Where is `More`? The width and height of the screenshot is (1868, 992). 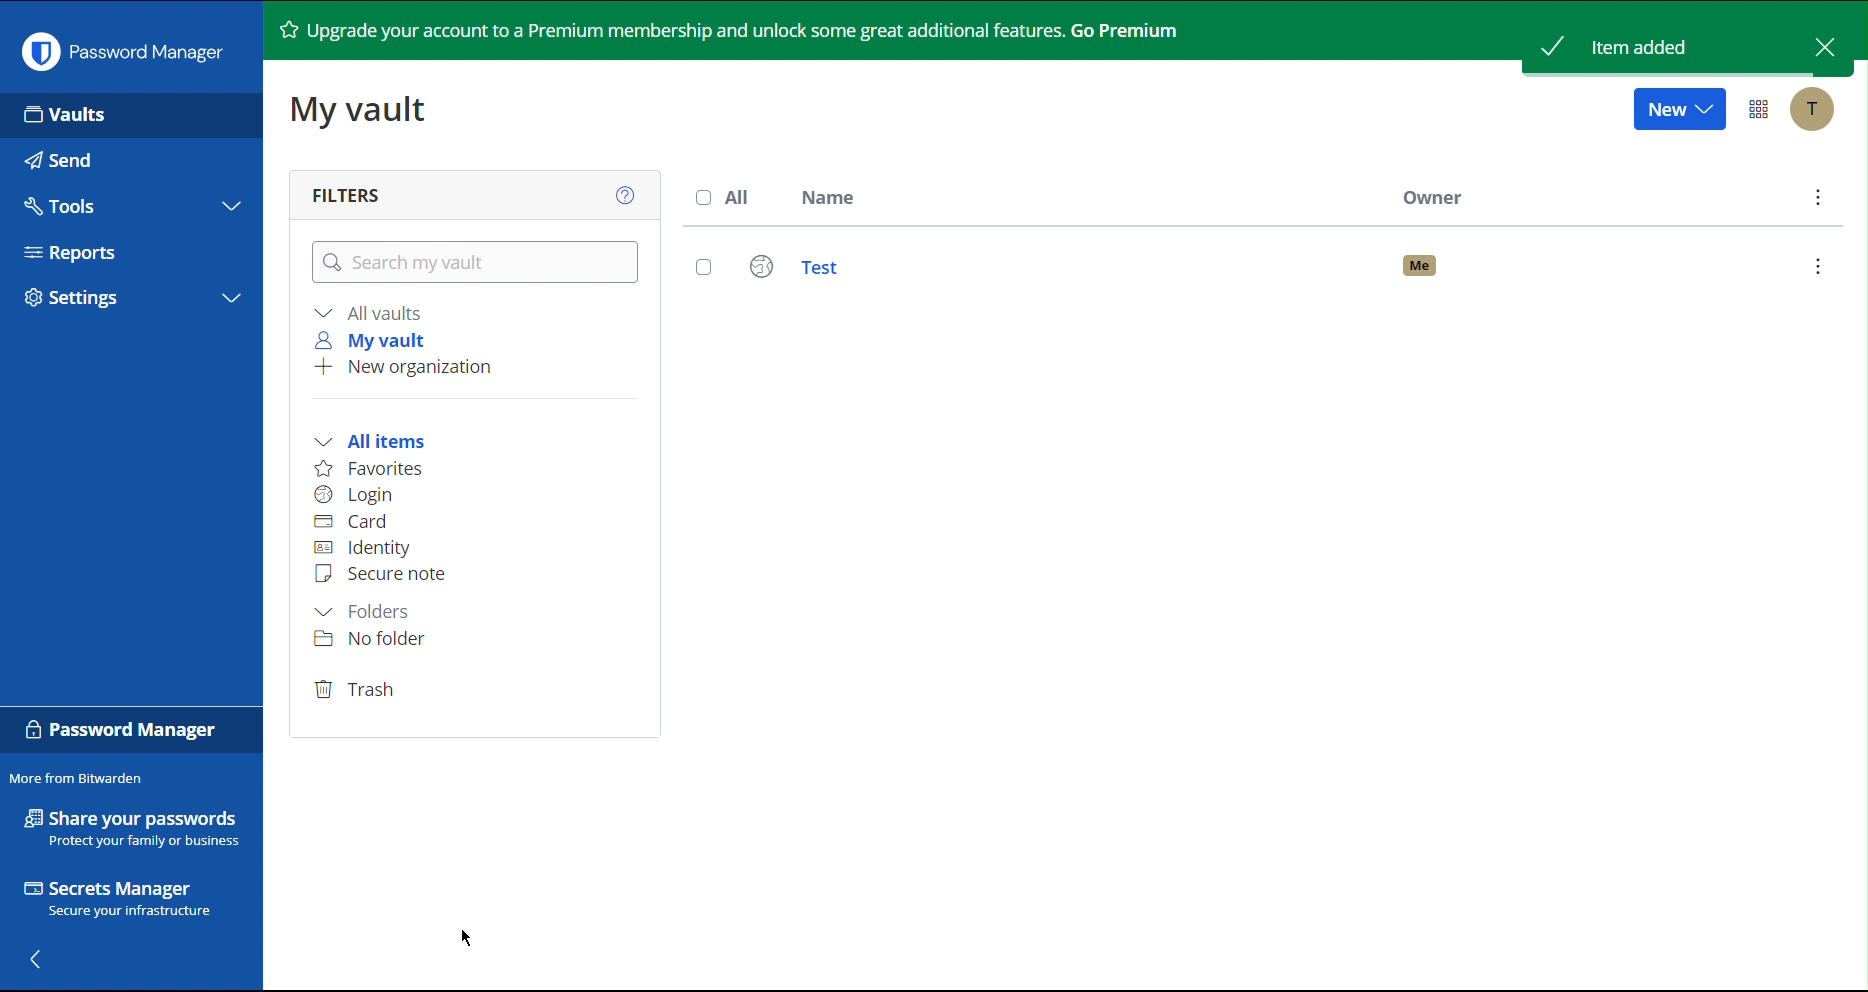
More is located at coordinates (1815, 200).